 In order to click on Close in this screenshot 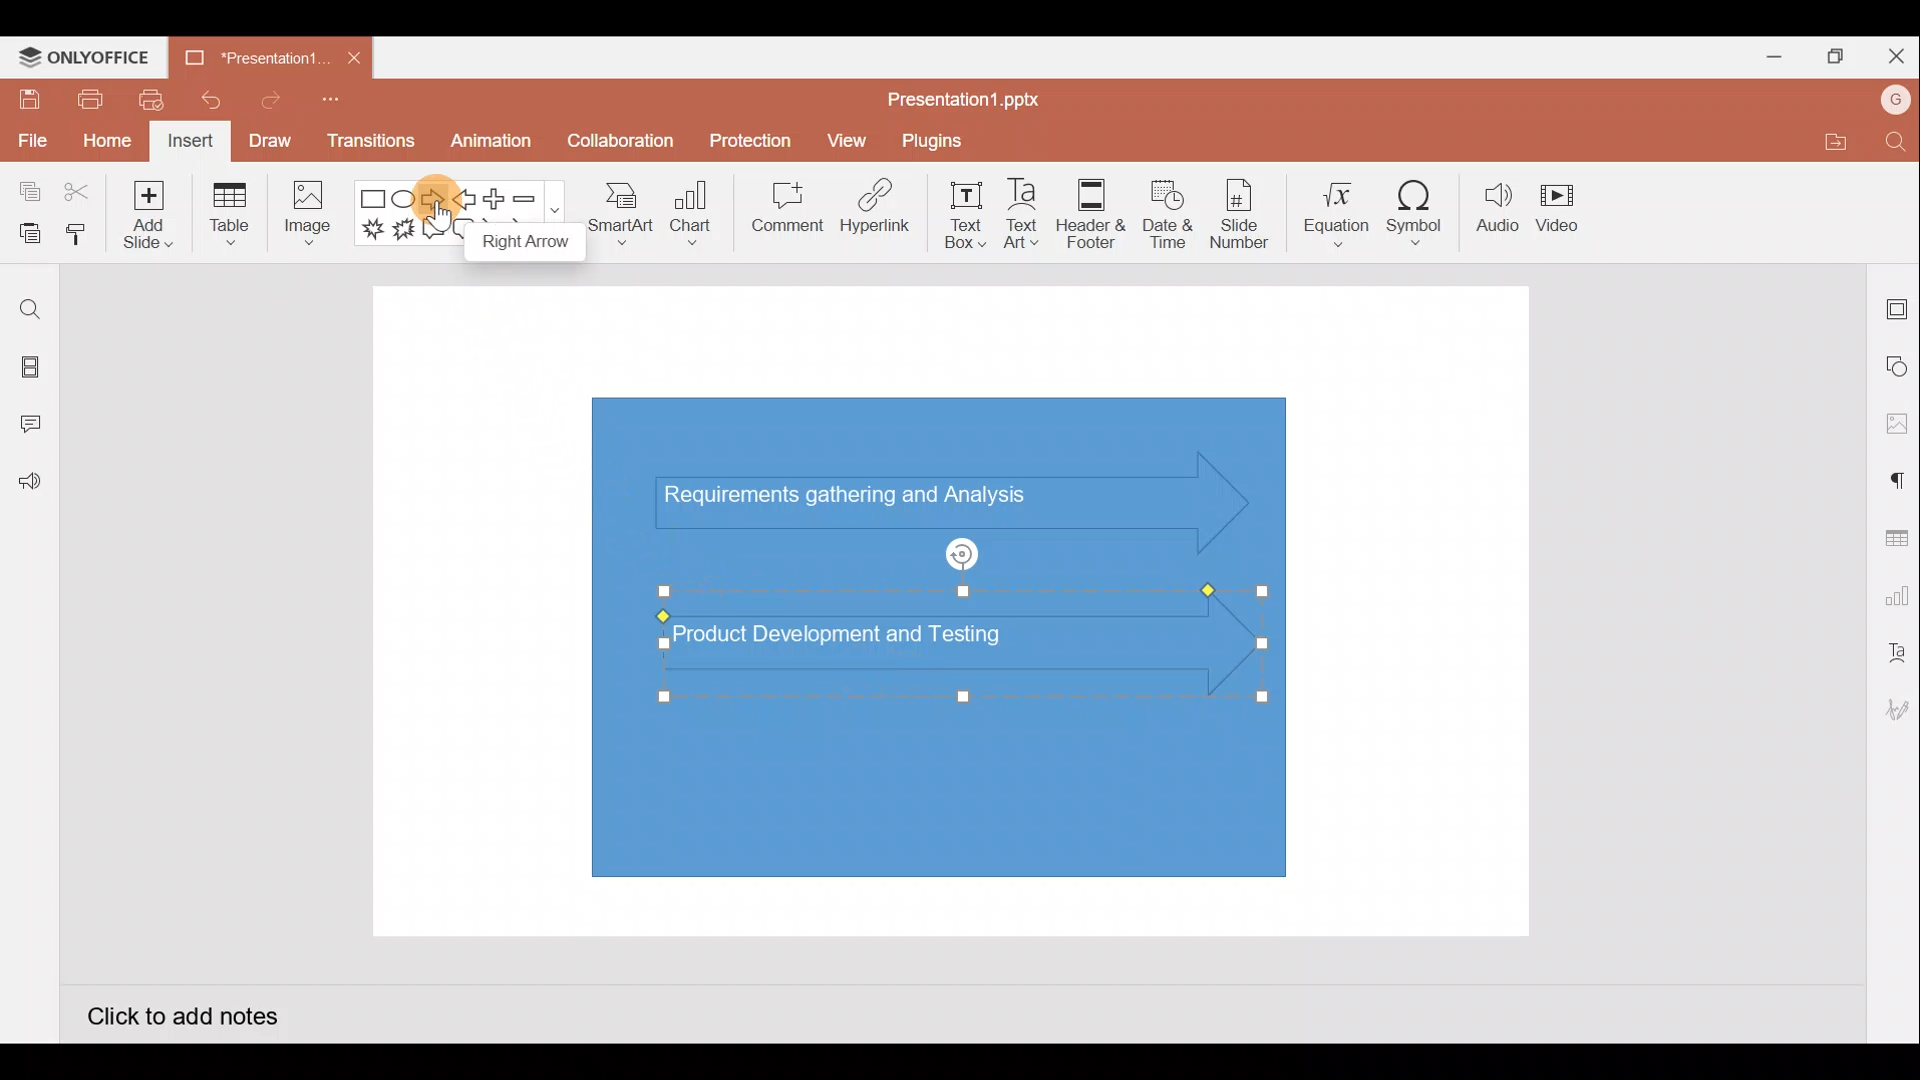, I will do `click(1892, 52)`.